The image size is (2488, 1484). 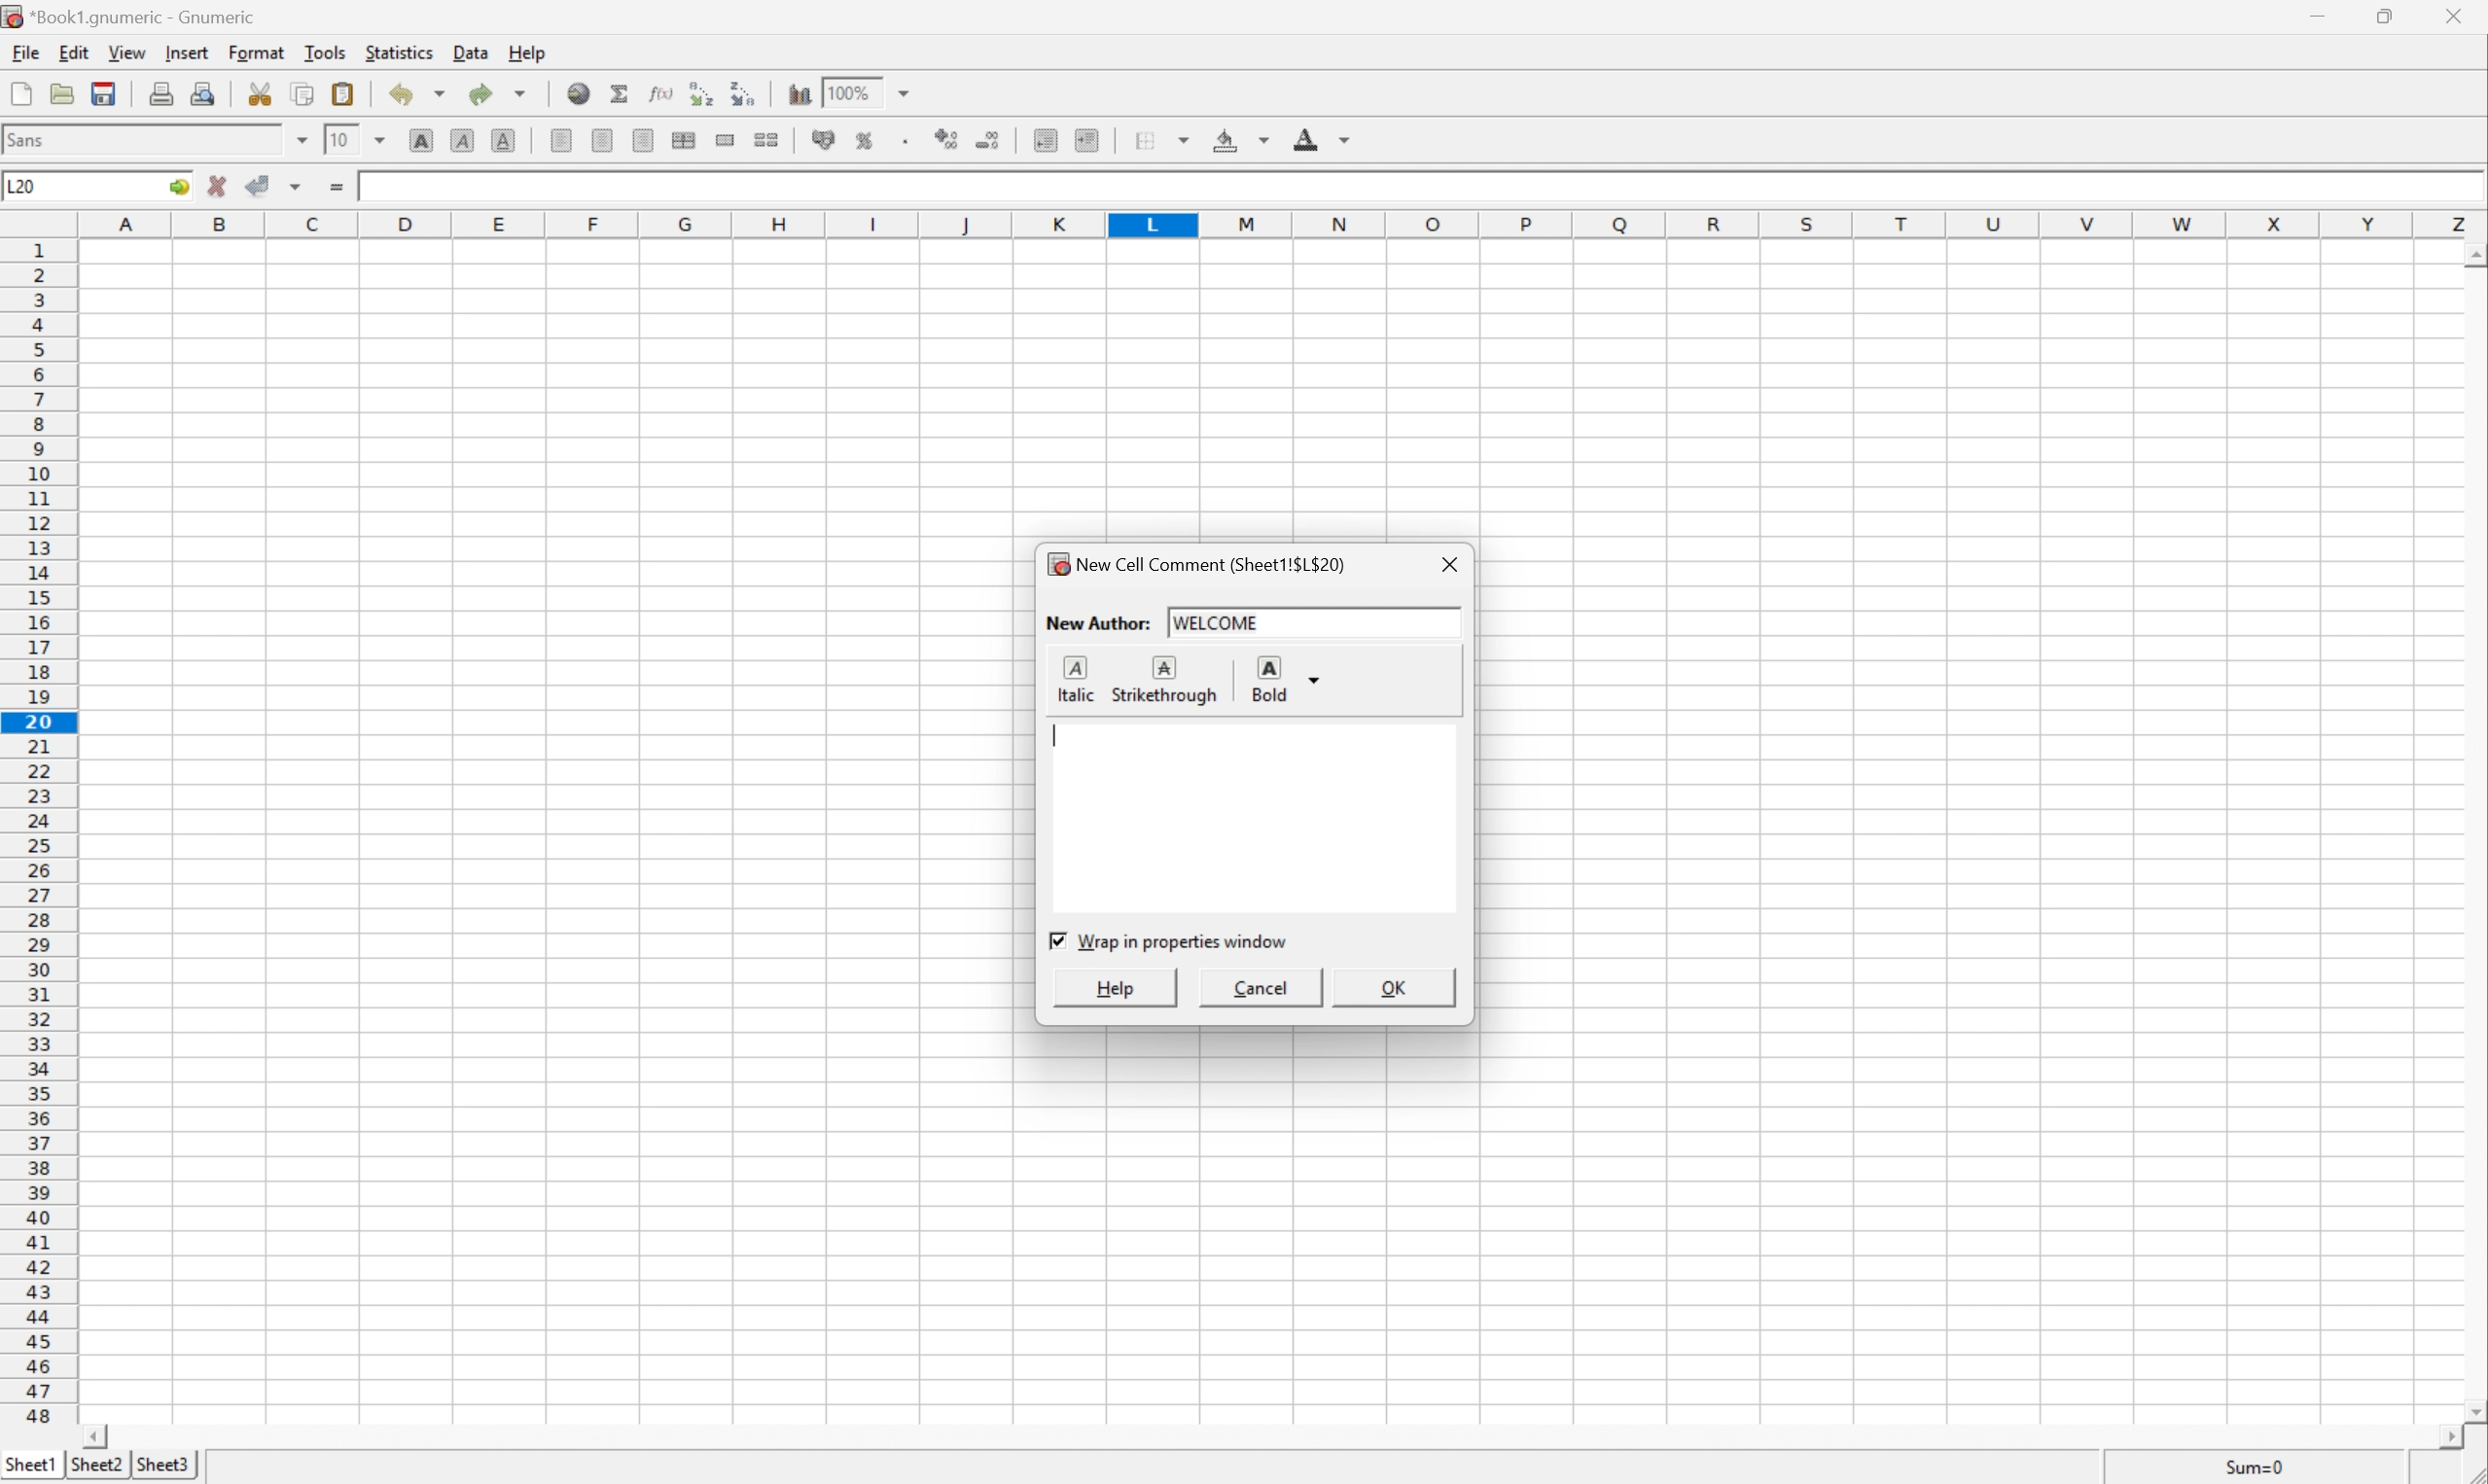 What do you see at coordinates (345, 93) in the screenshot?
I see `Paste clipboard` at bounding box center [345, 93].